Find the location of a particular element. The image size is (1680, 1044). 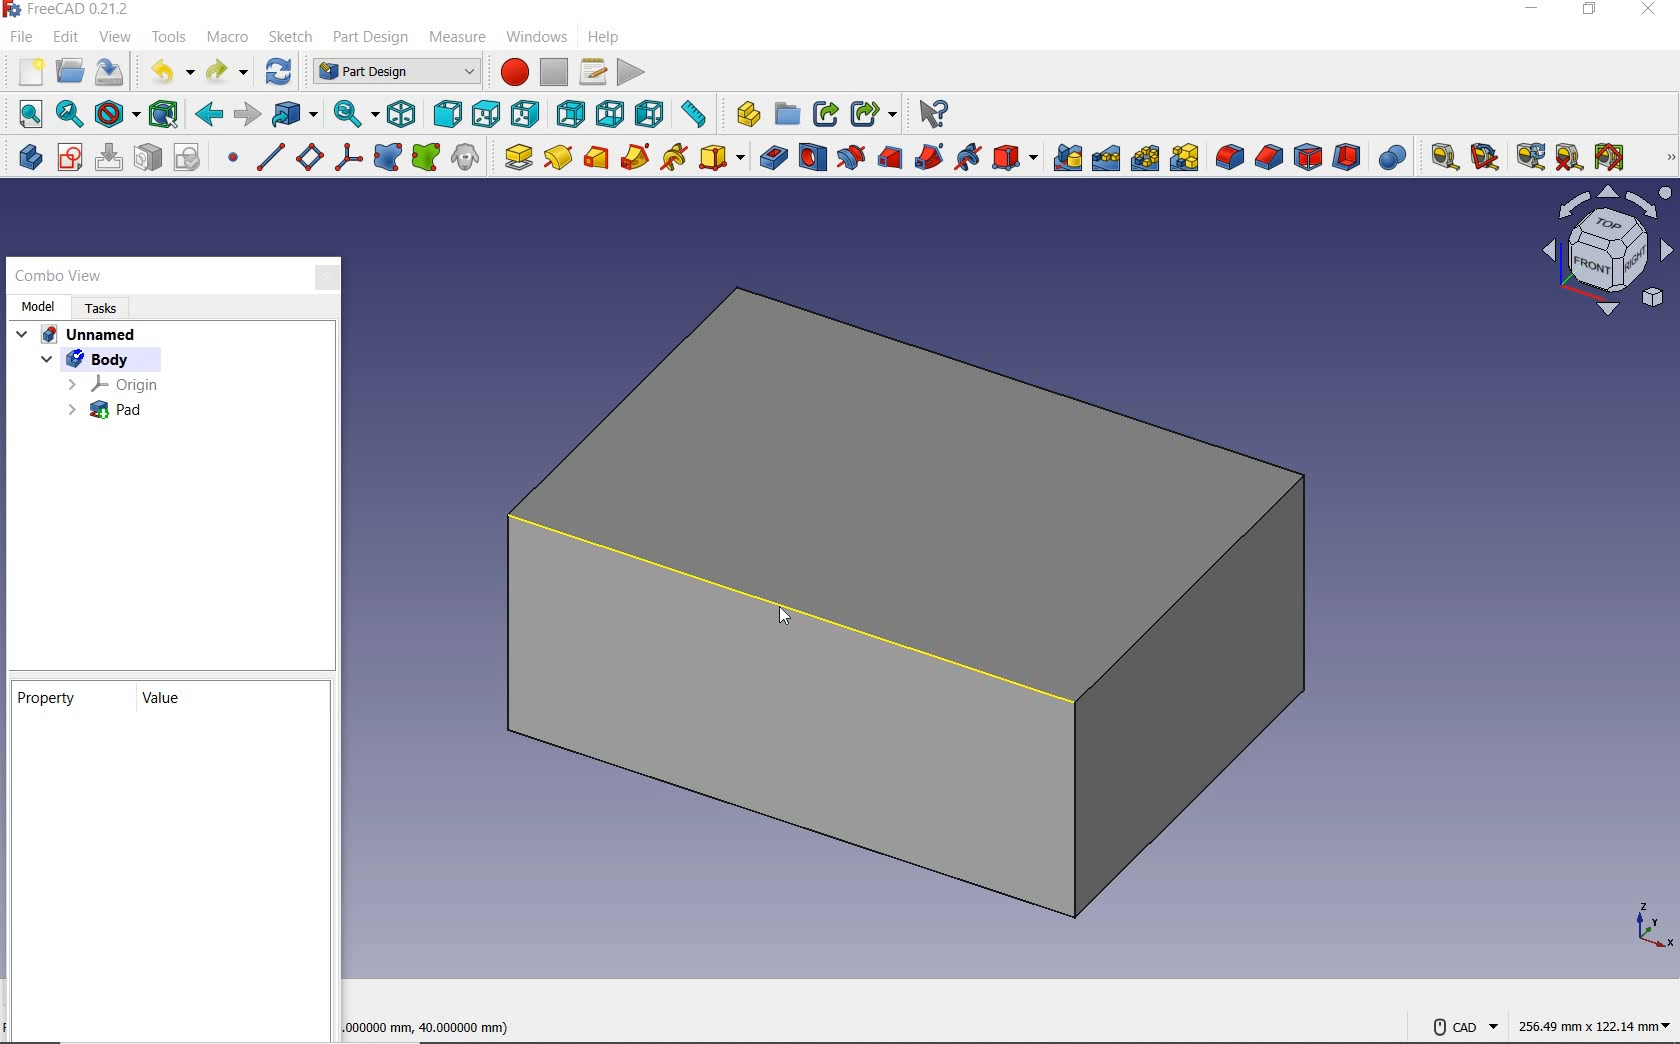

create a datum point is located at coordinates (228, 157).